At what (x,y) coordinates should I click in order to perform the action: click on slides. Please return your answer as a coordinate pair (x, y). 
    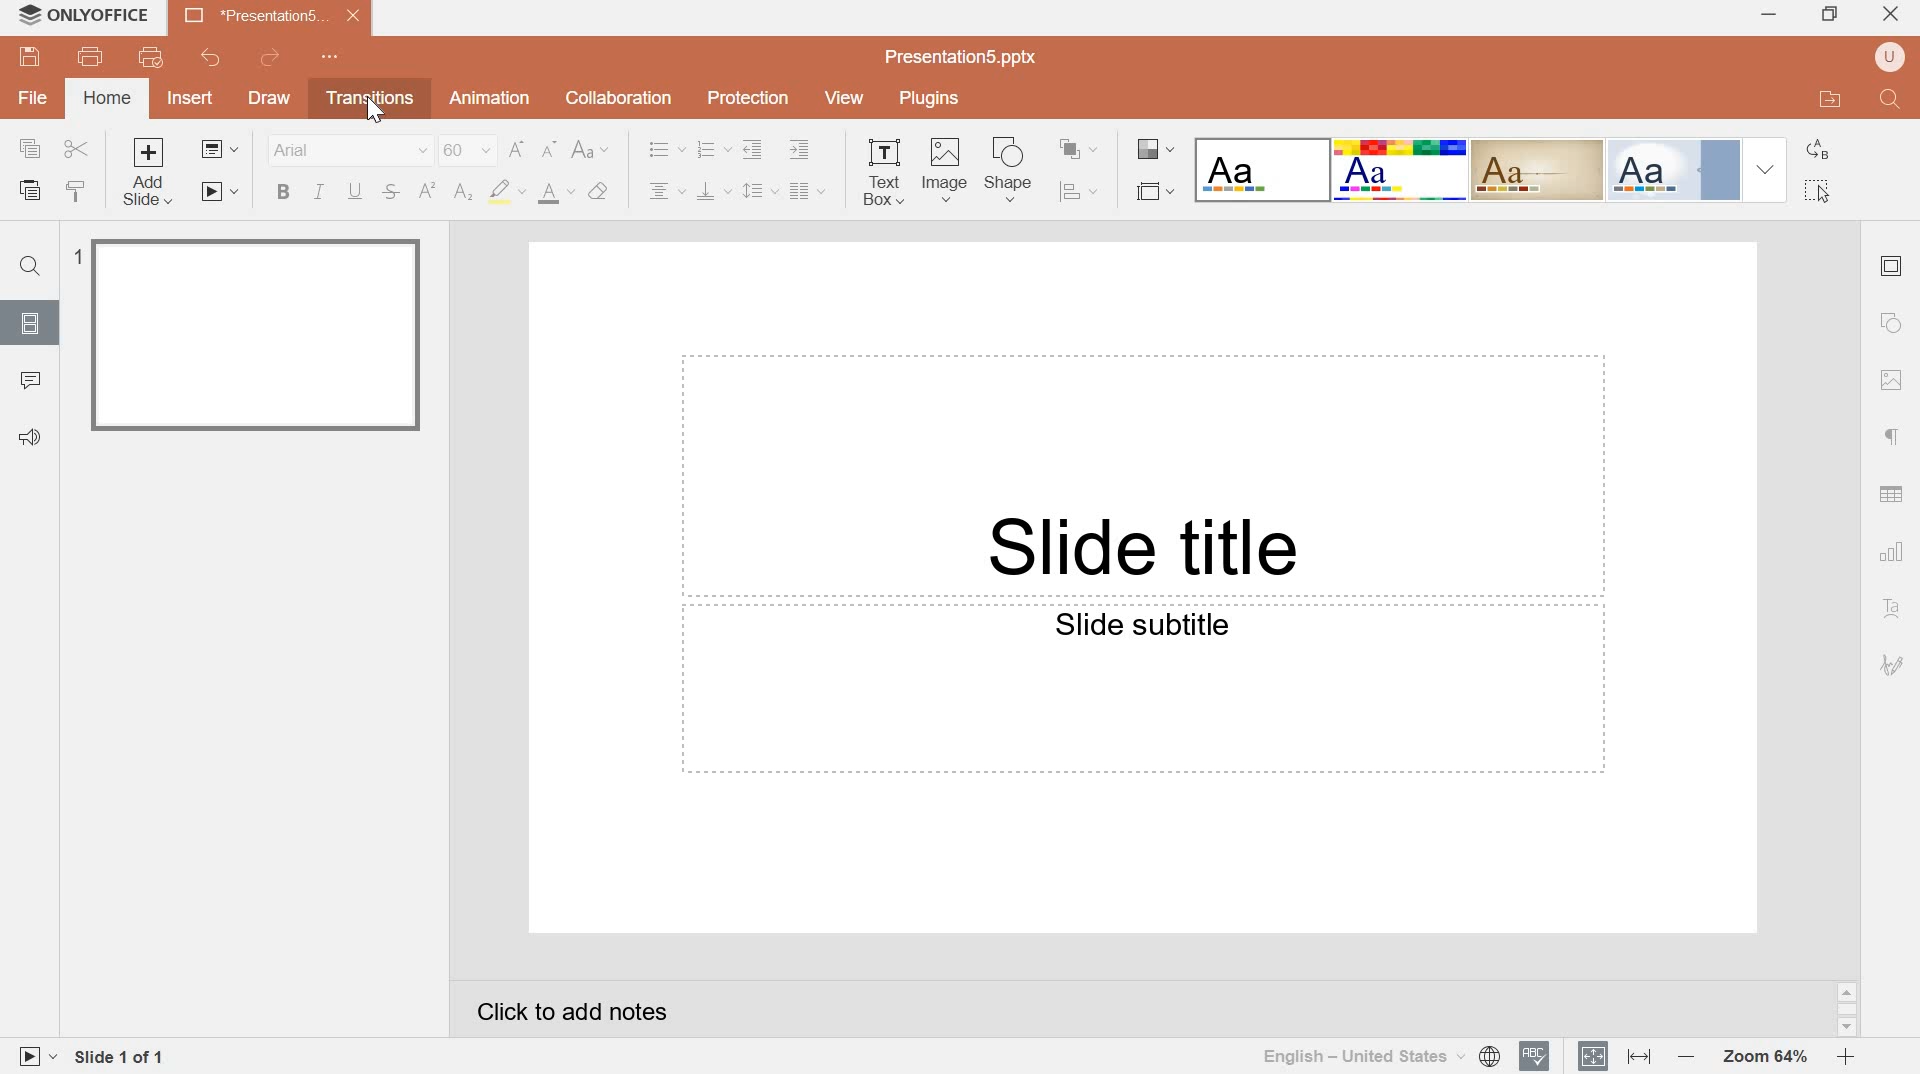
    Looking at the image, I should click on (27, 322).